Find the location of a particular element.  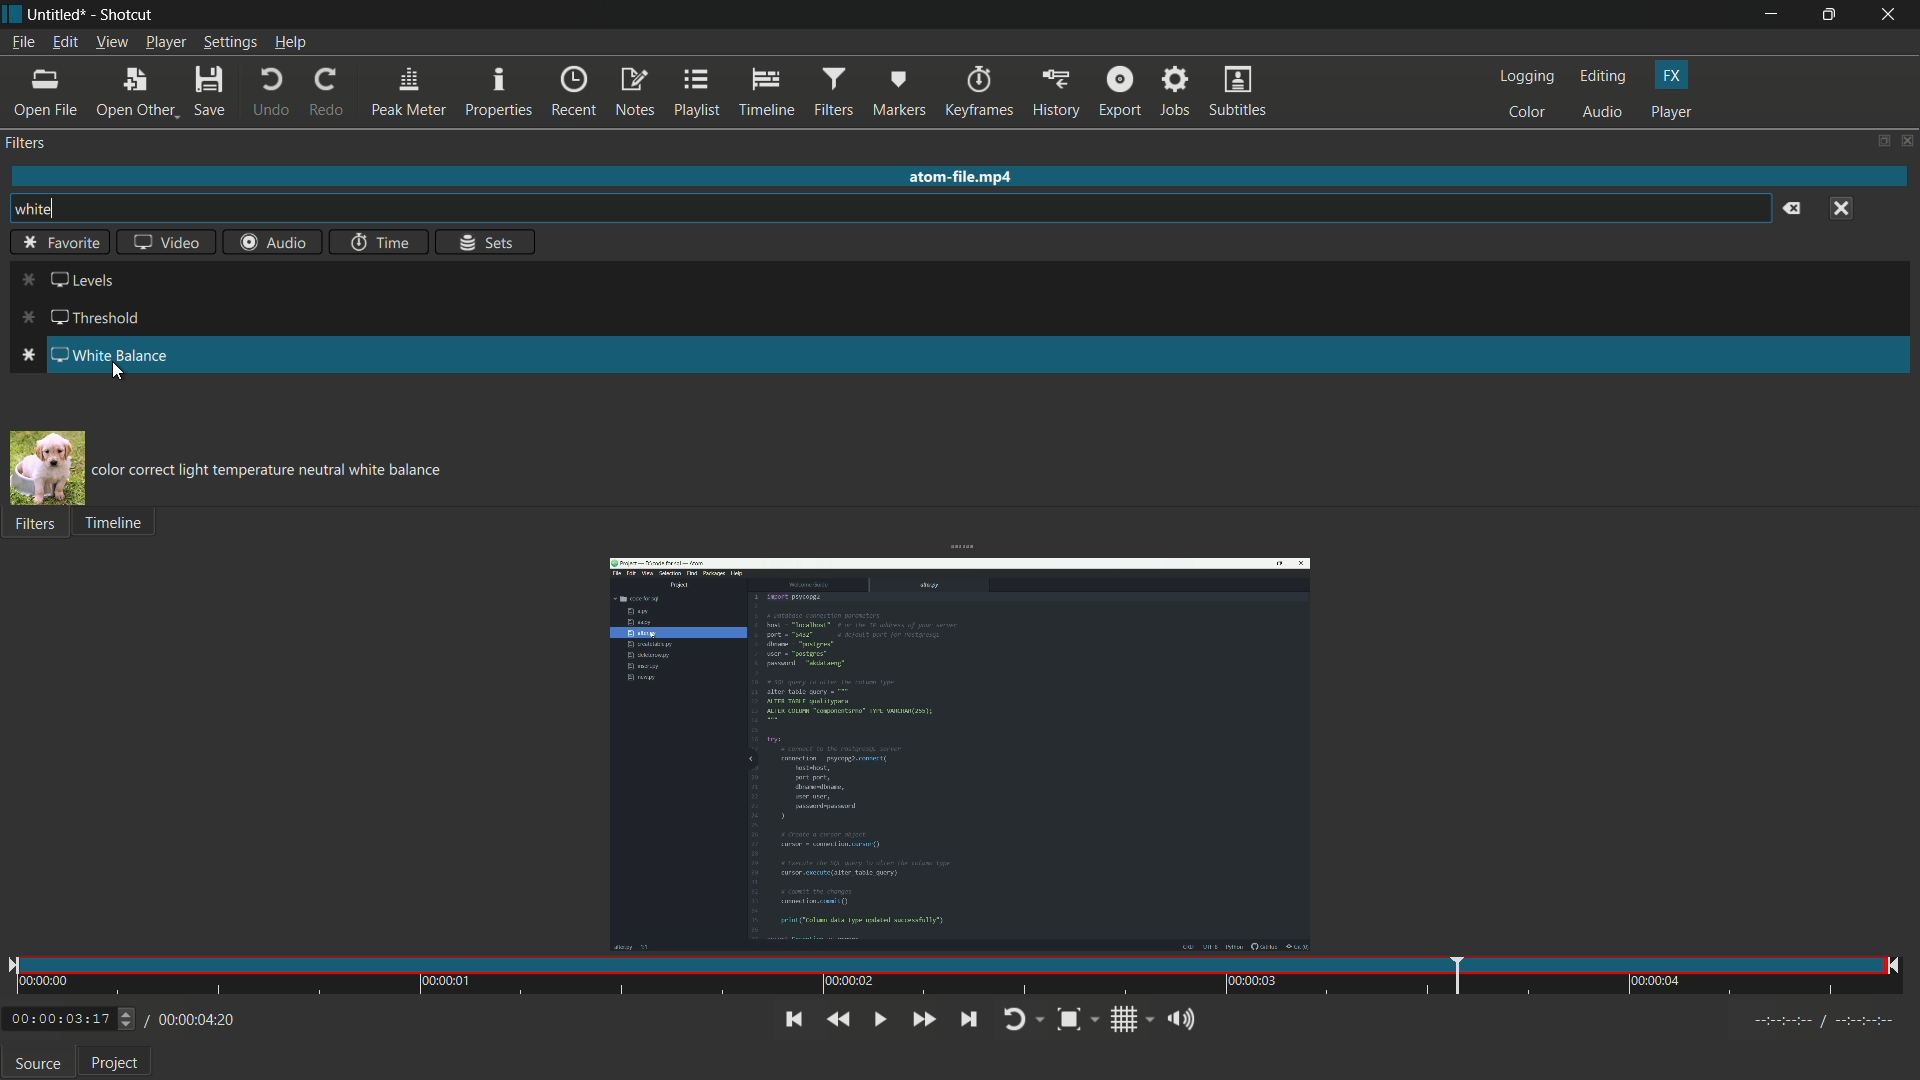

levels is located at coordinates (69, 280).